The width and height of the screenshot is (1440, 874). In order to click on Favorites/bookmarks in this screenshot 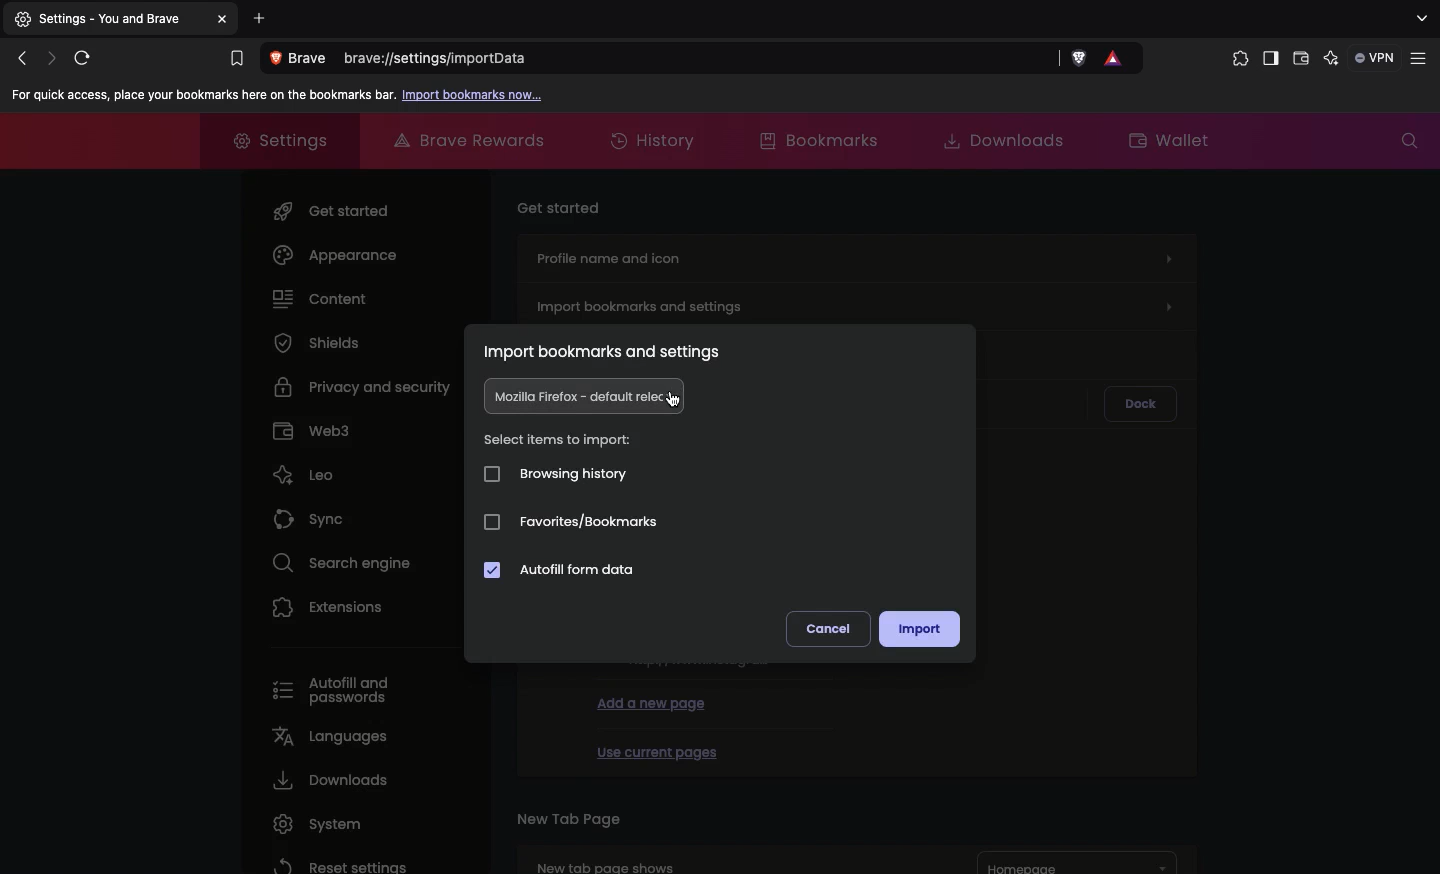, I will do `click(571, 525)`.